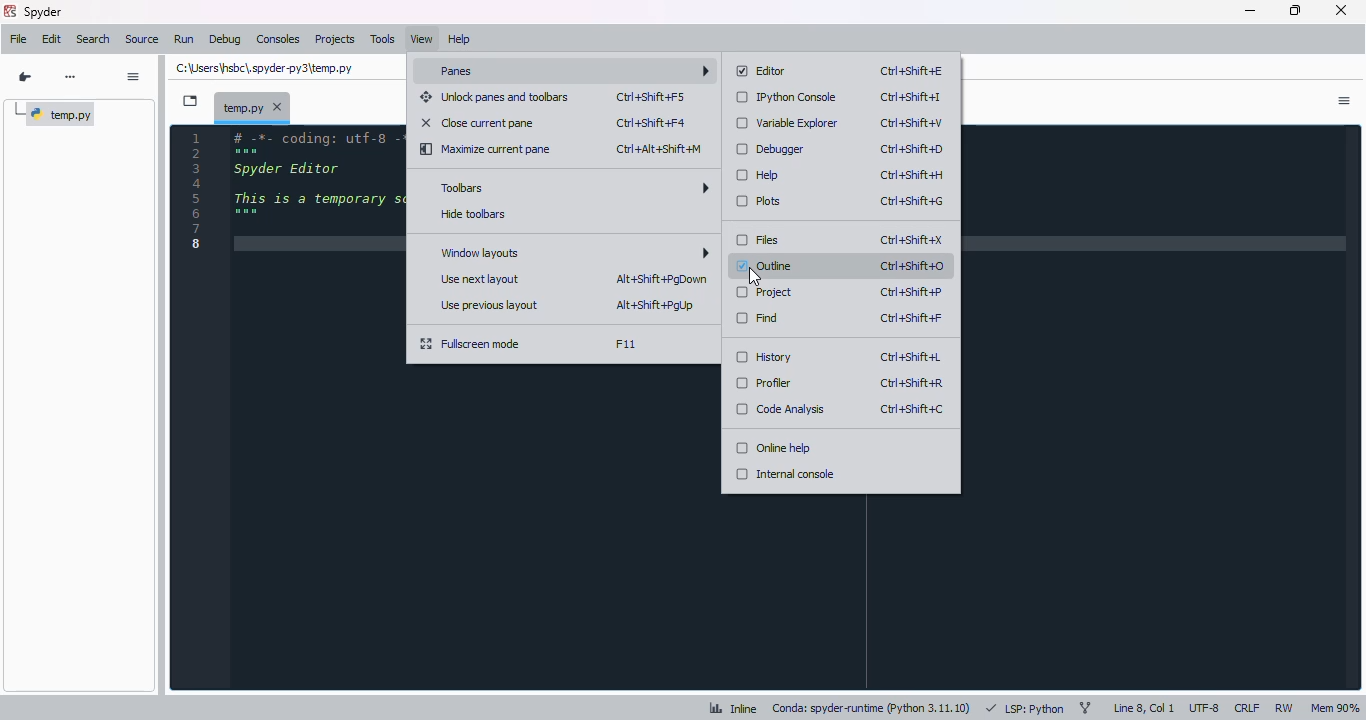 This screenshot has width=1366, height=720. I want to click on history, so click(763, 356).